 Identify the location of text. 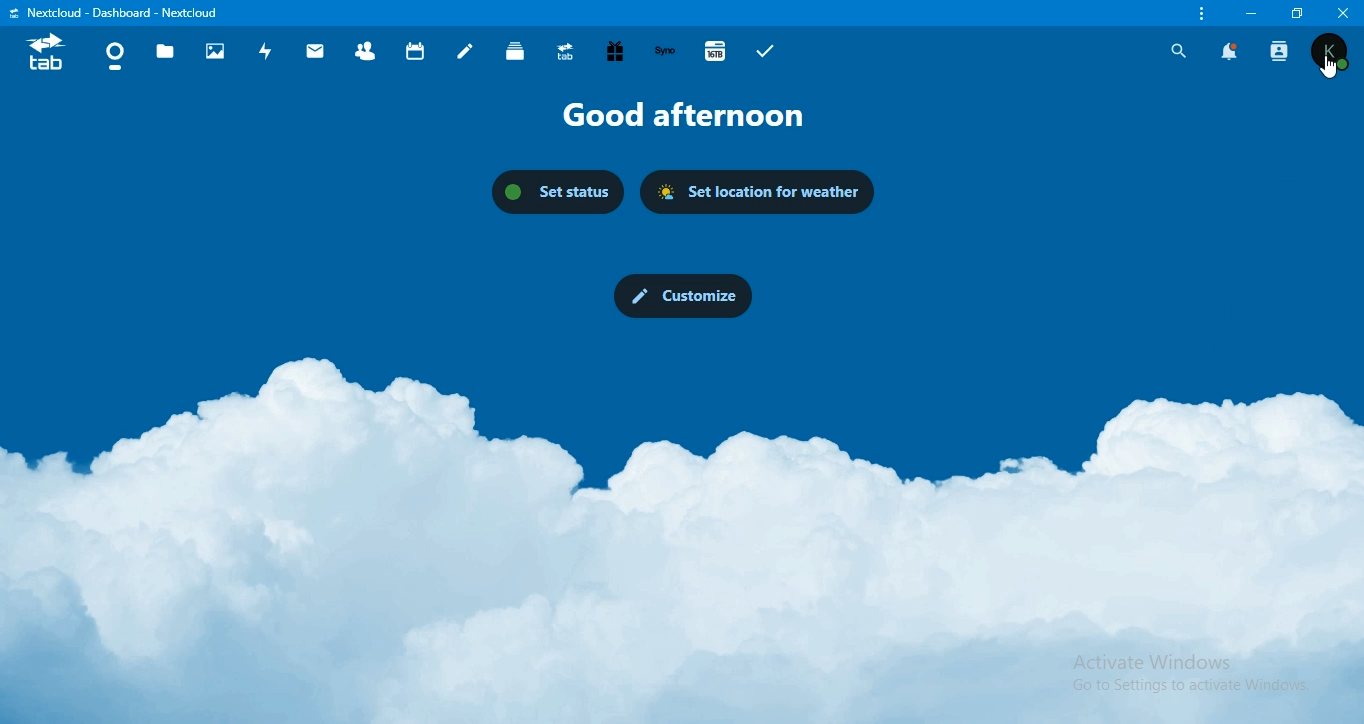
(696, 116).